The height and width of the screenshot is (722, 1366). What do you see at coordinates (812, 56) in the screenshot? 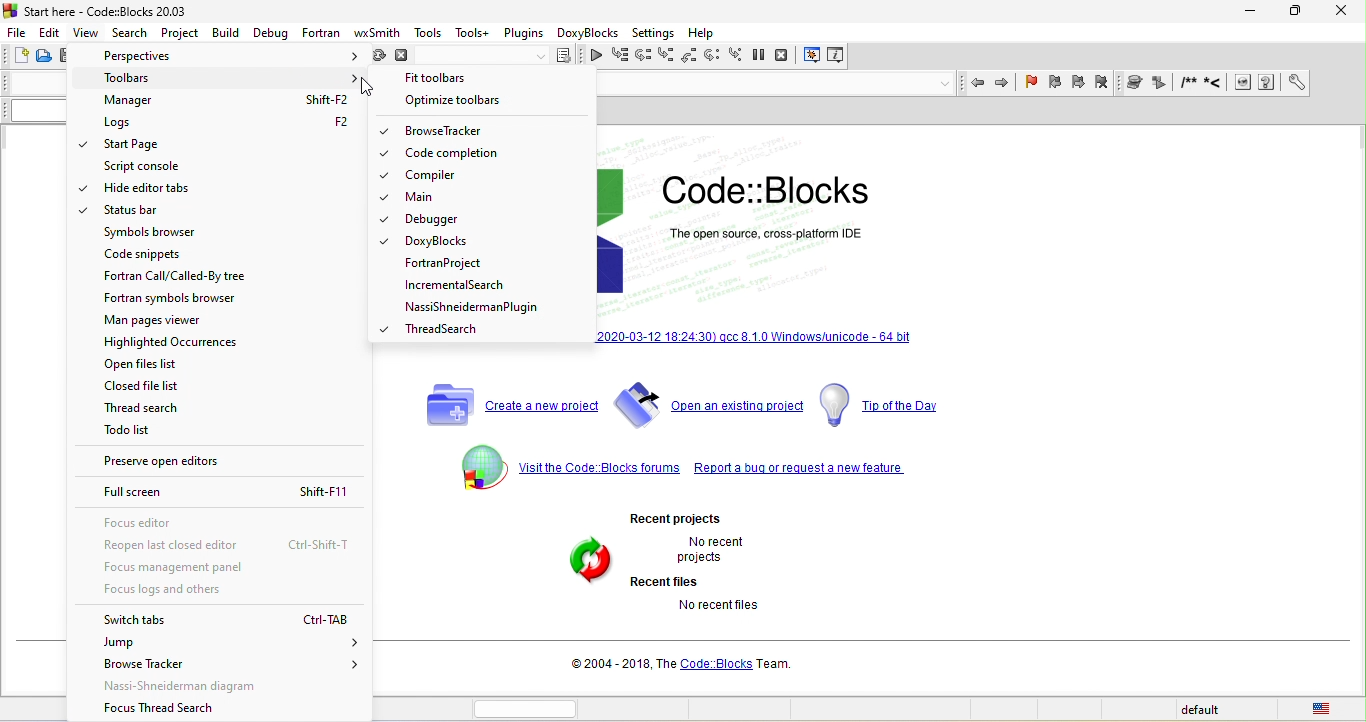
I see `debugging window` at bounding box center [812, 56].